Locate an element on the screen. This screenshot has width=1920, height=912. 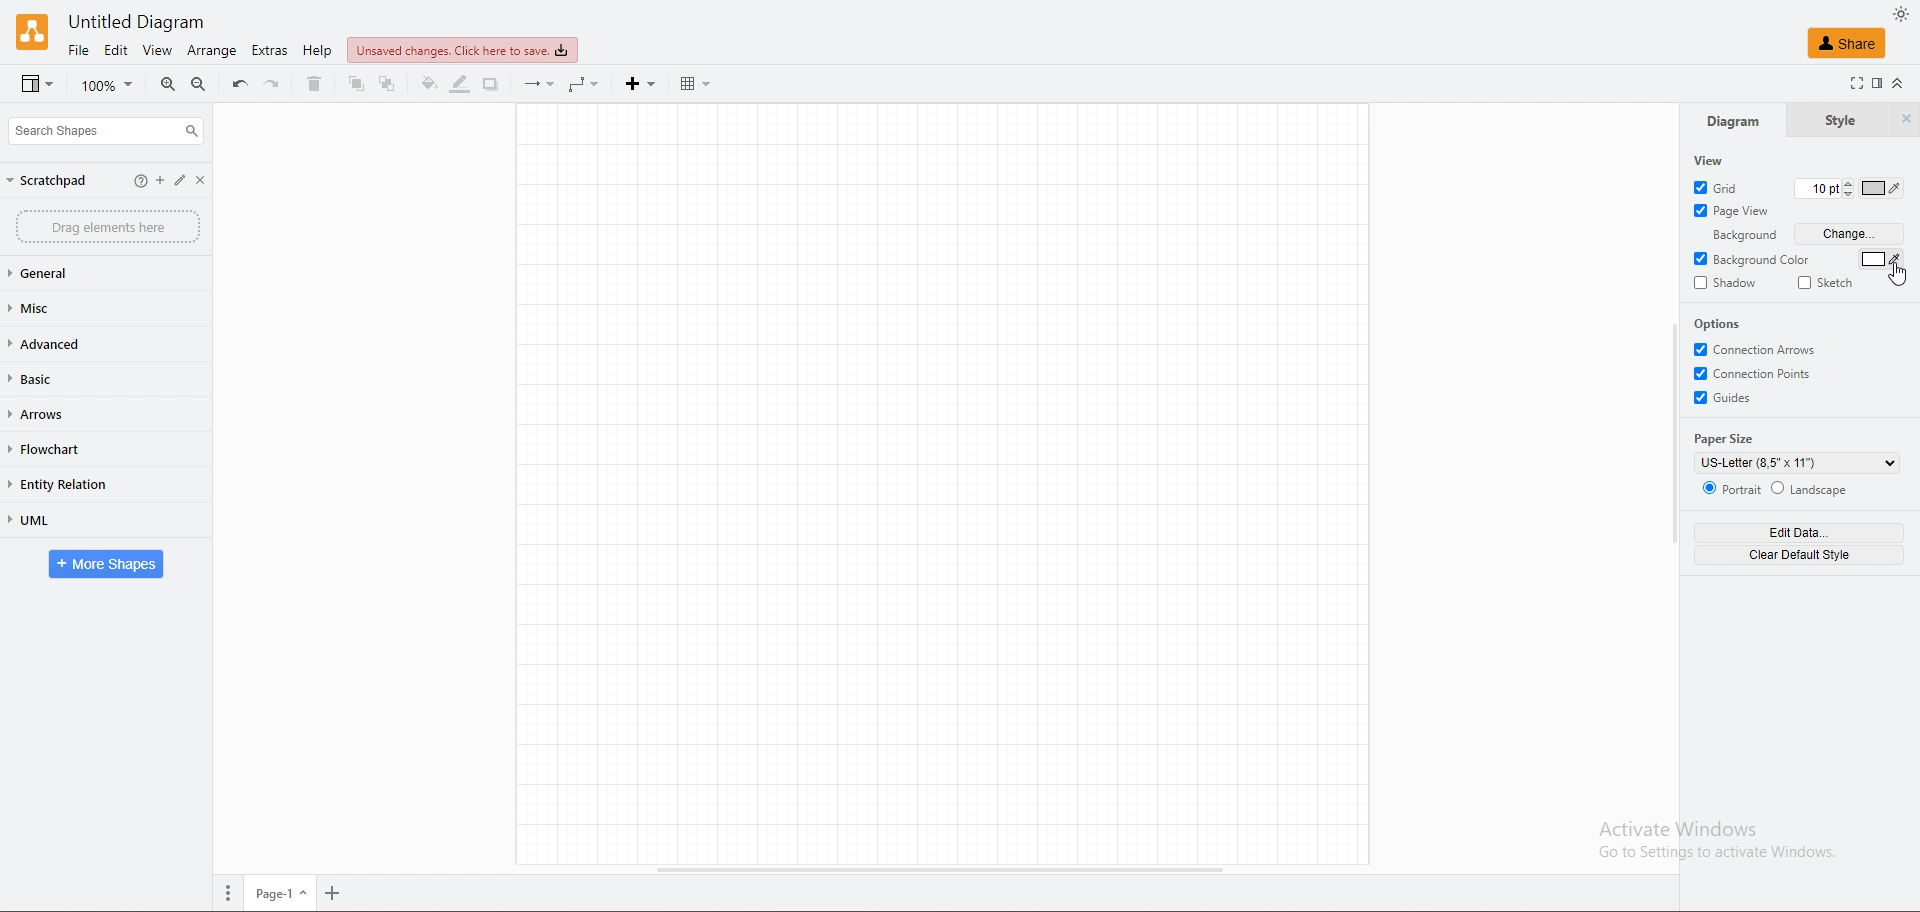
general is located at coordinates (83, 274).